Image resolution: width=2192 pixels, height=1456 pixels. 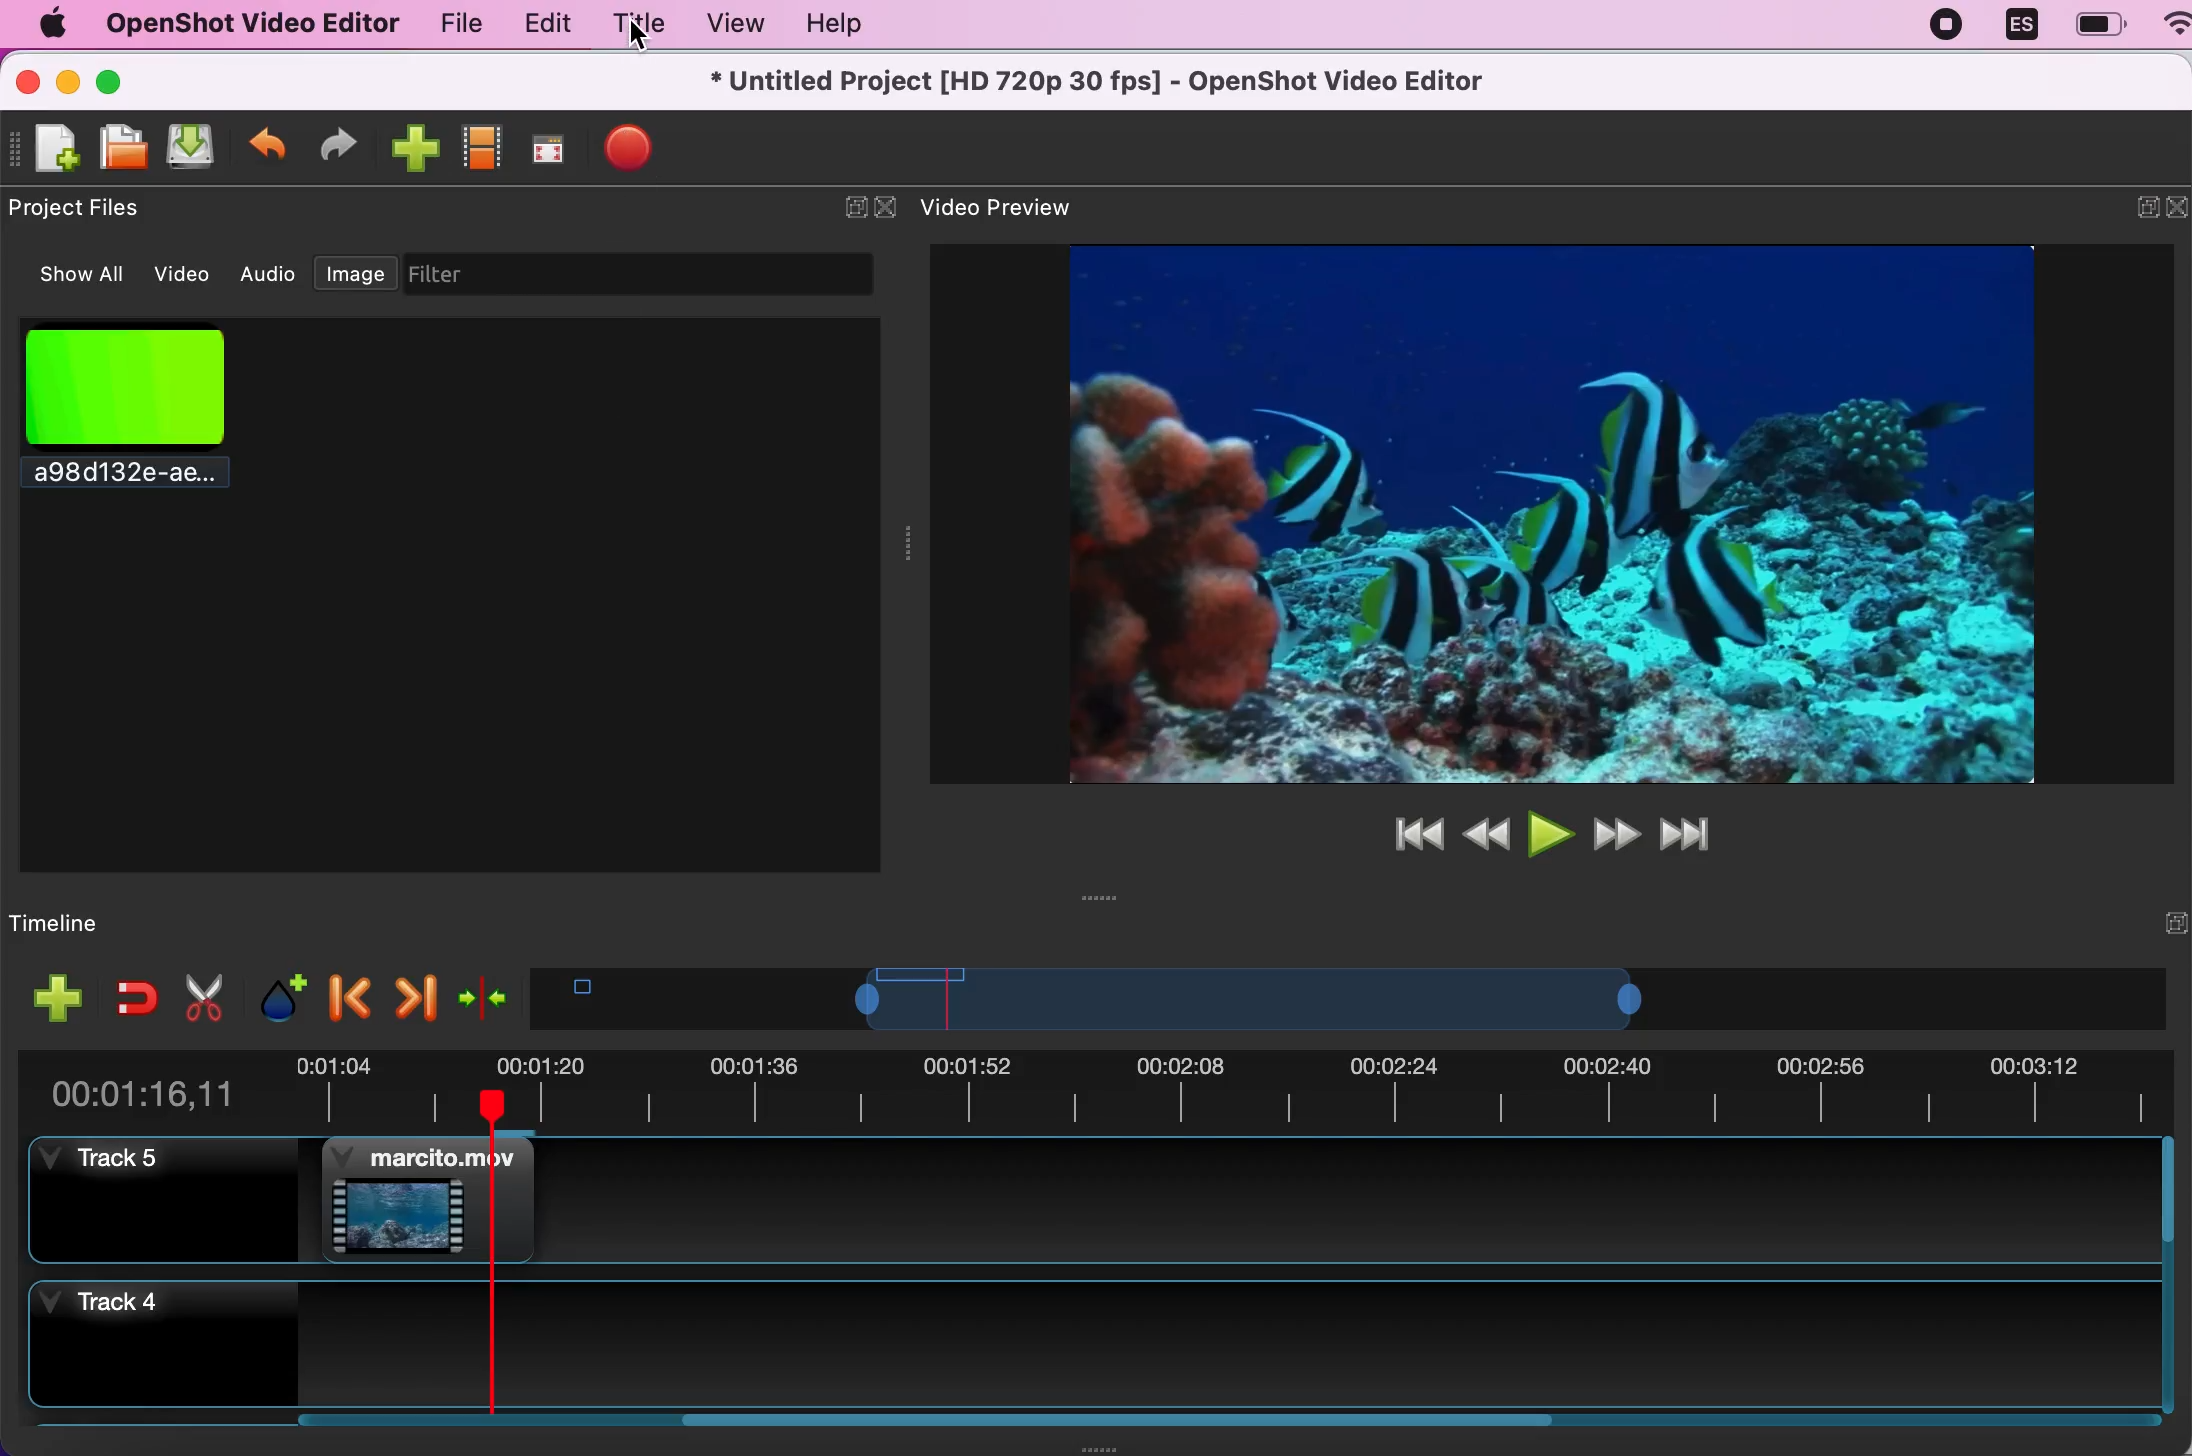 What do you see at coordinates (734, 23) in the screenshot?
I see `view` at bounding box center [734, 23].